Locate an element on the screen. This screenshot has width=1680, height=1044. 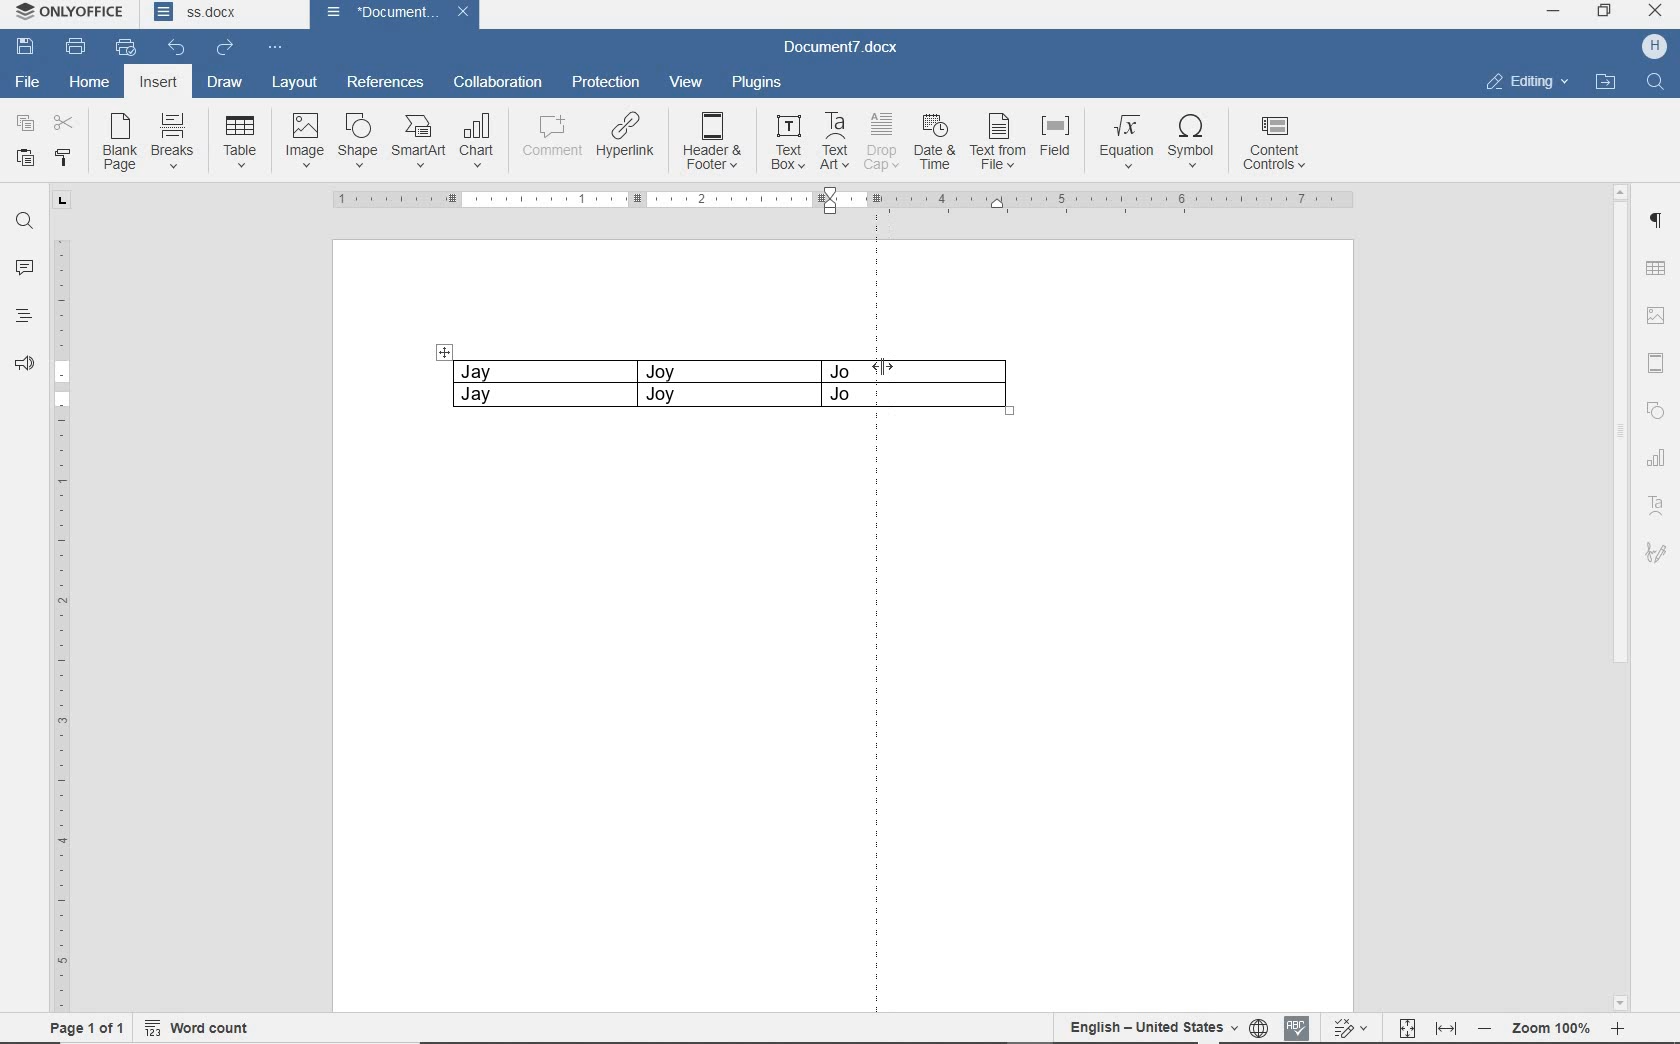
document is located at coordinates (373, 13).